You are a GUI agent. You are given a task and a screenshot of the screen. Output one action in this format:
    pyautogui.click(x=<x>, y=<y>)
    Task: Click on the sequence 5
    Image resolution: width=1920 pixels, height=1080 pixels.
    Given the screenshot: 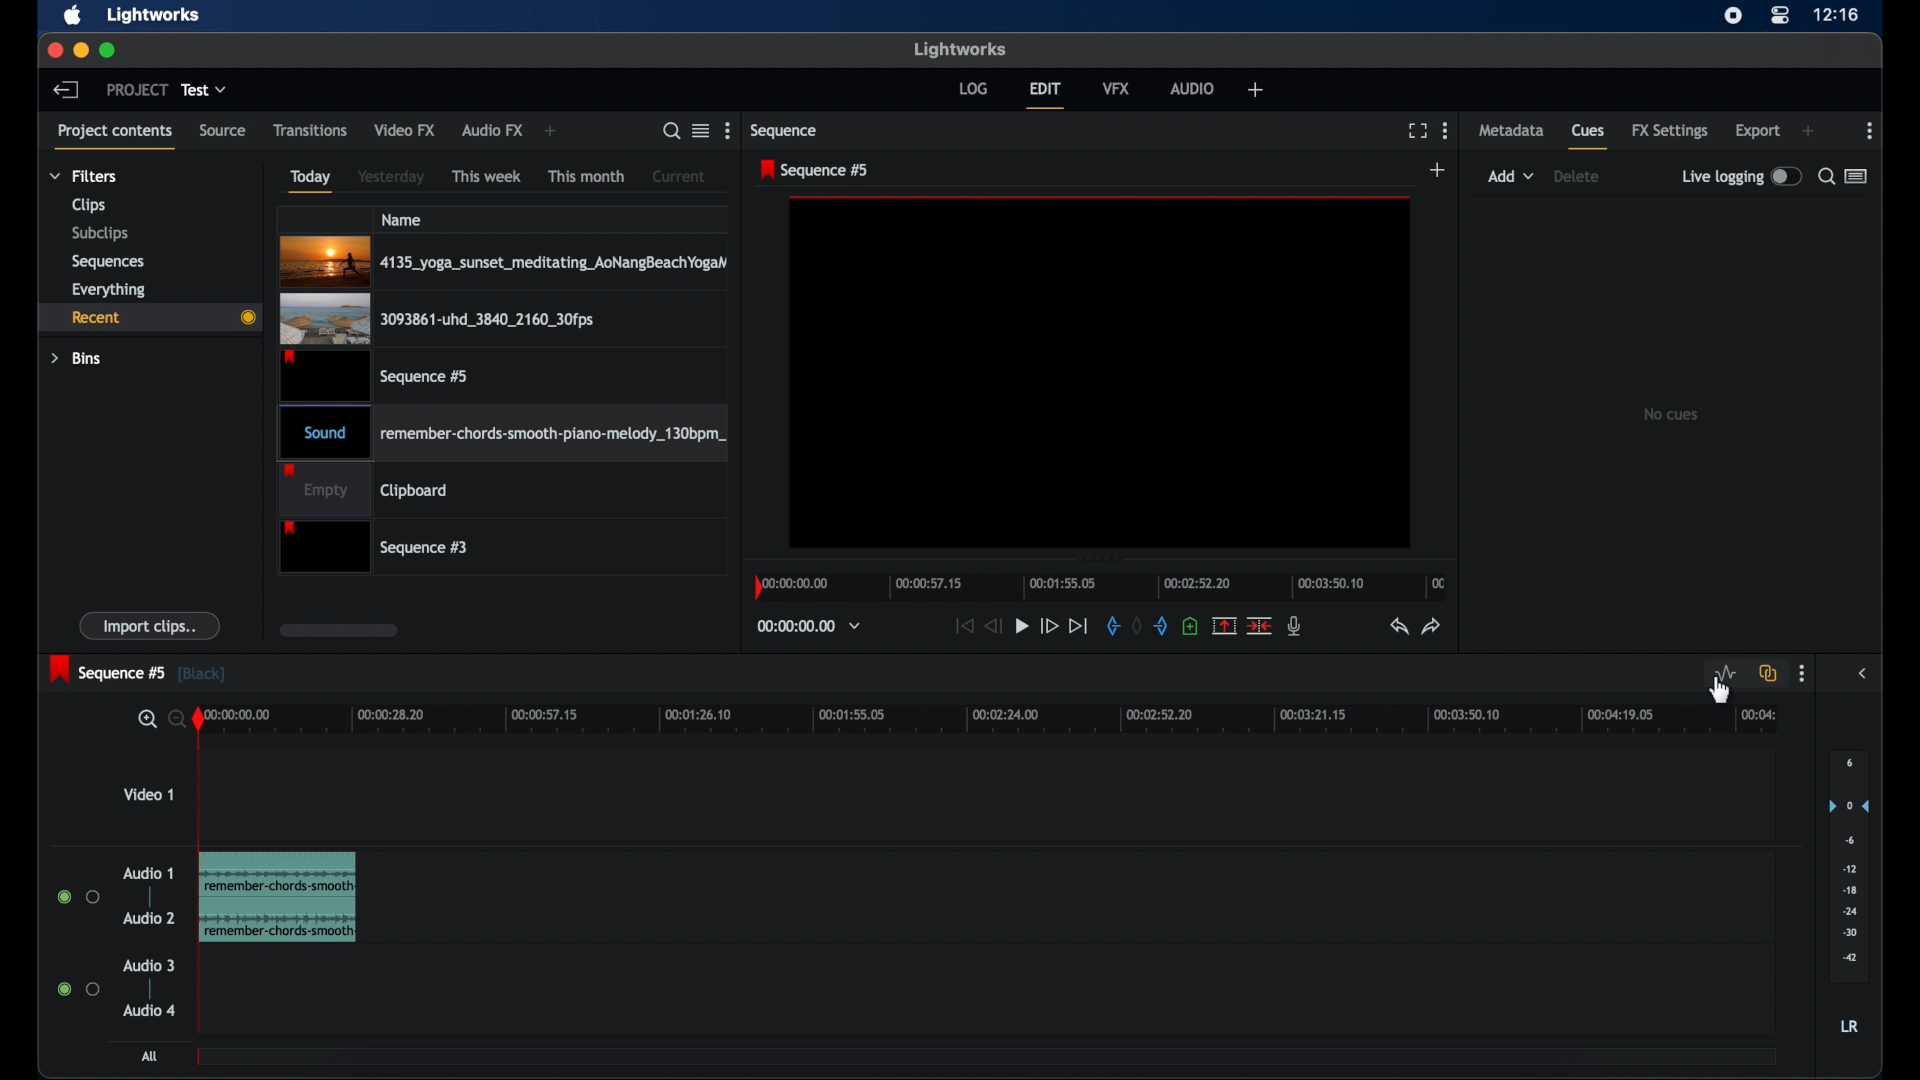 What is the action you would take?
    pyautogui.click(x=137, y=670)
    